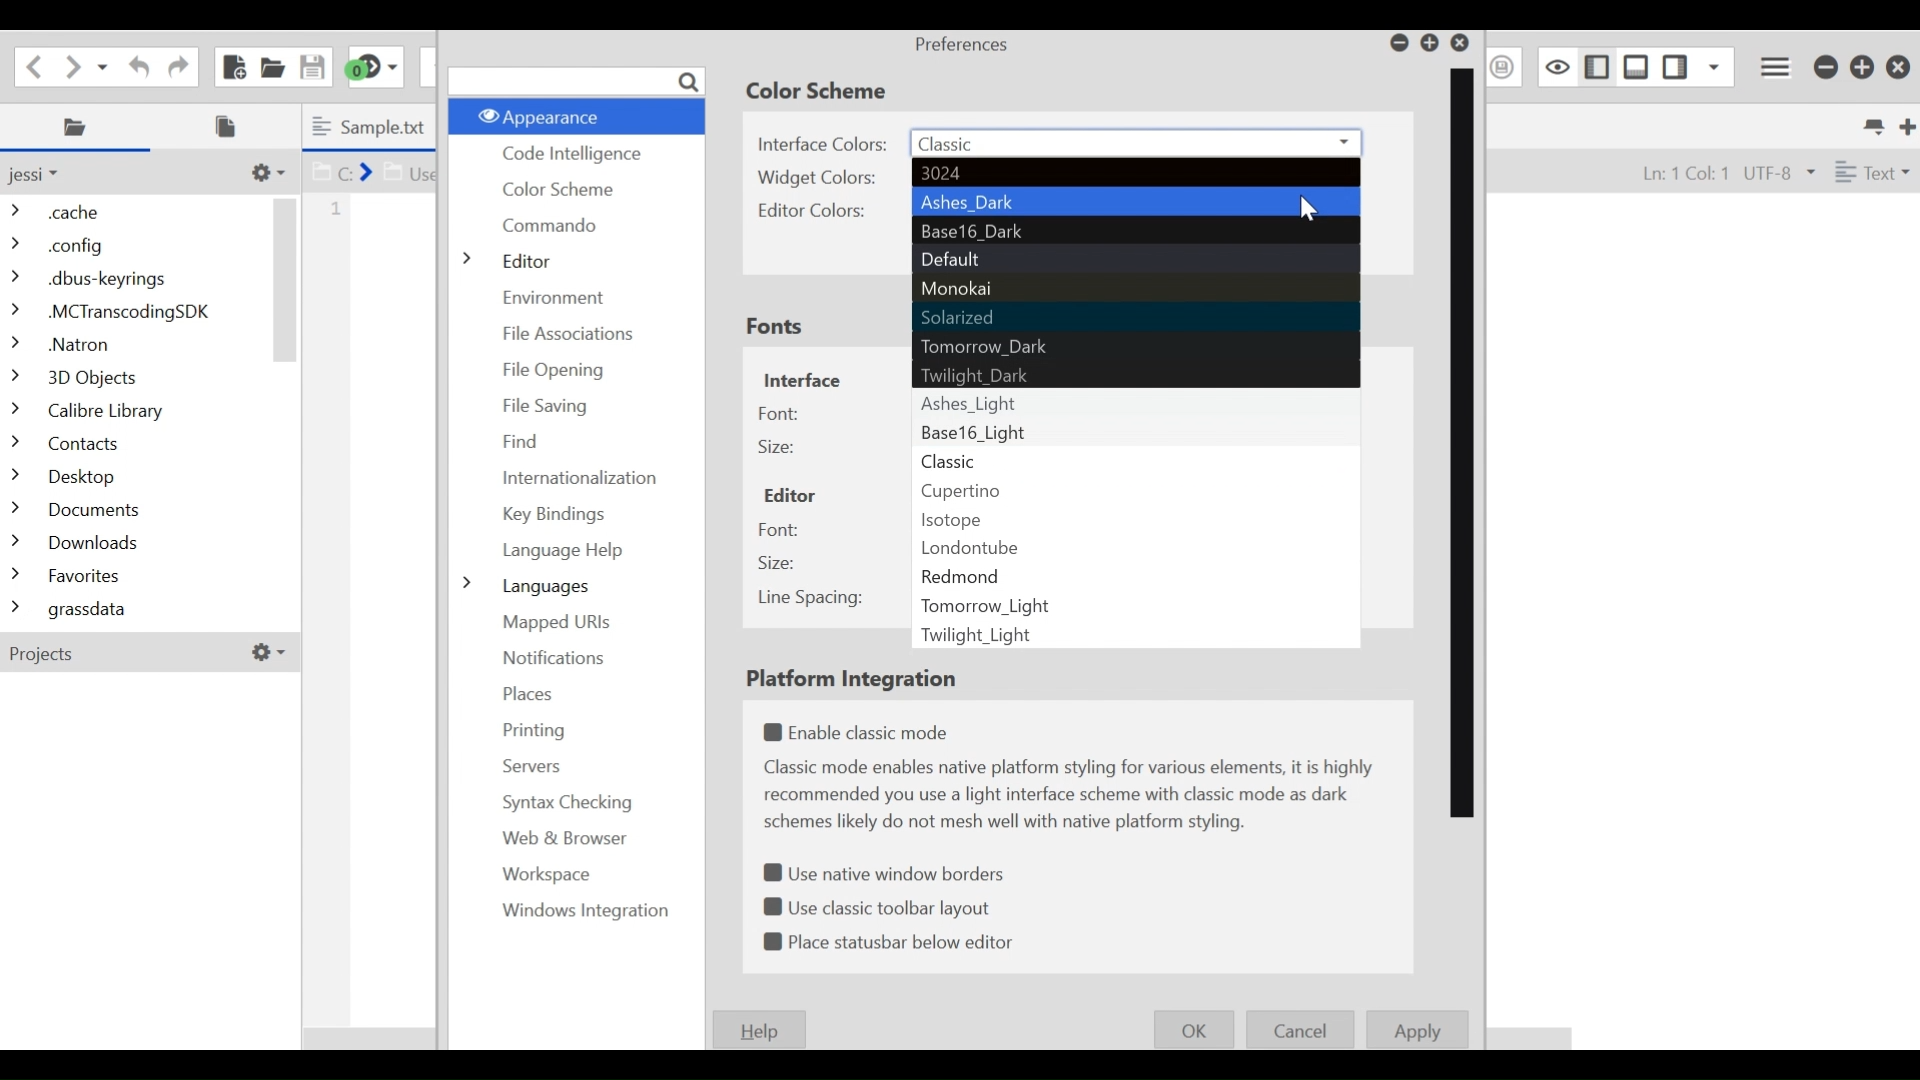  What do you see at coordinates (1132, 488) in the screenshot?
I see `cupertino` at bounding box center [1132, 488].